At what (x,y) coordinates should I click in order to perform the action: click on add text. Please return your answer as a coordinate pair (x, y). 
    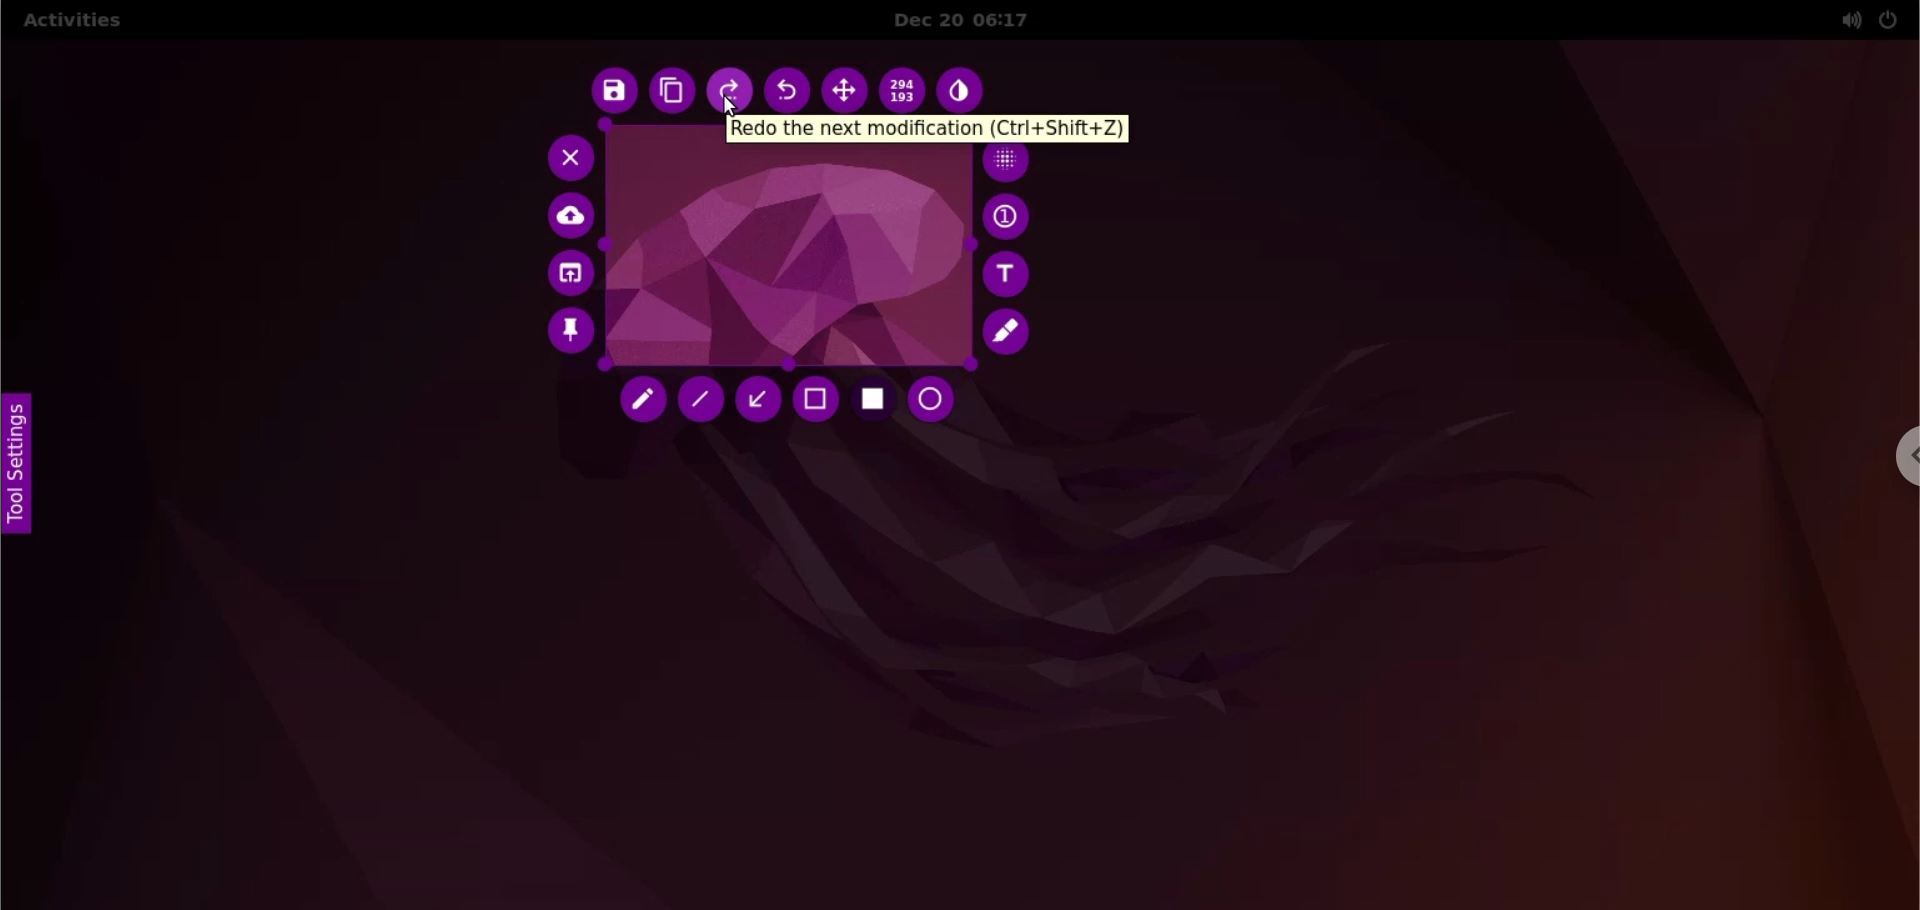
    Looking at the image, I should click on (1009, 274).